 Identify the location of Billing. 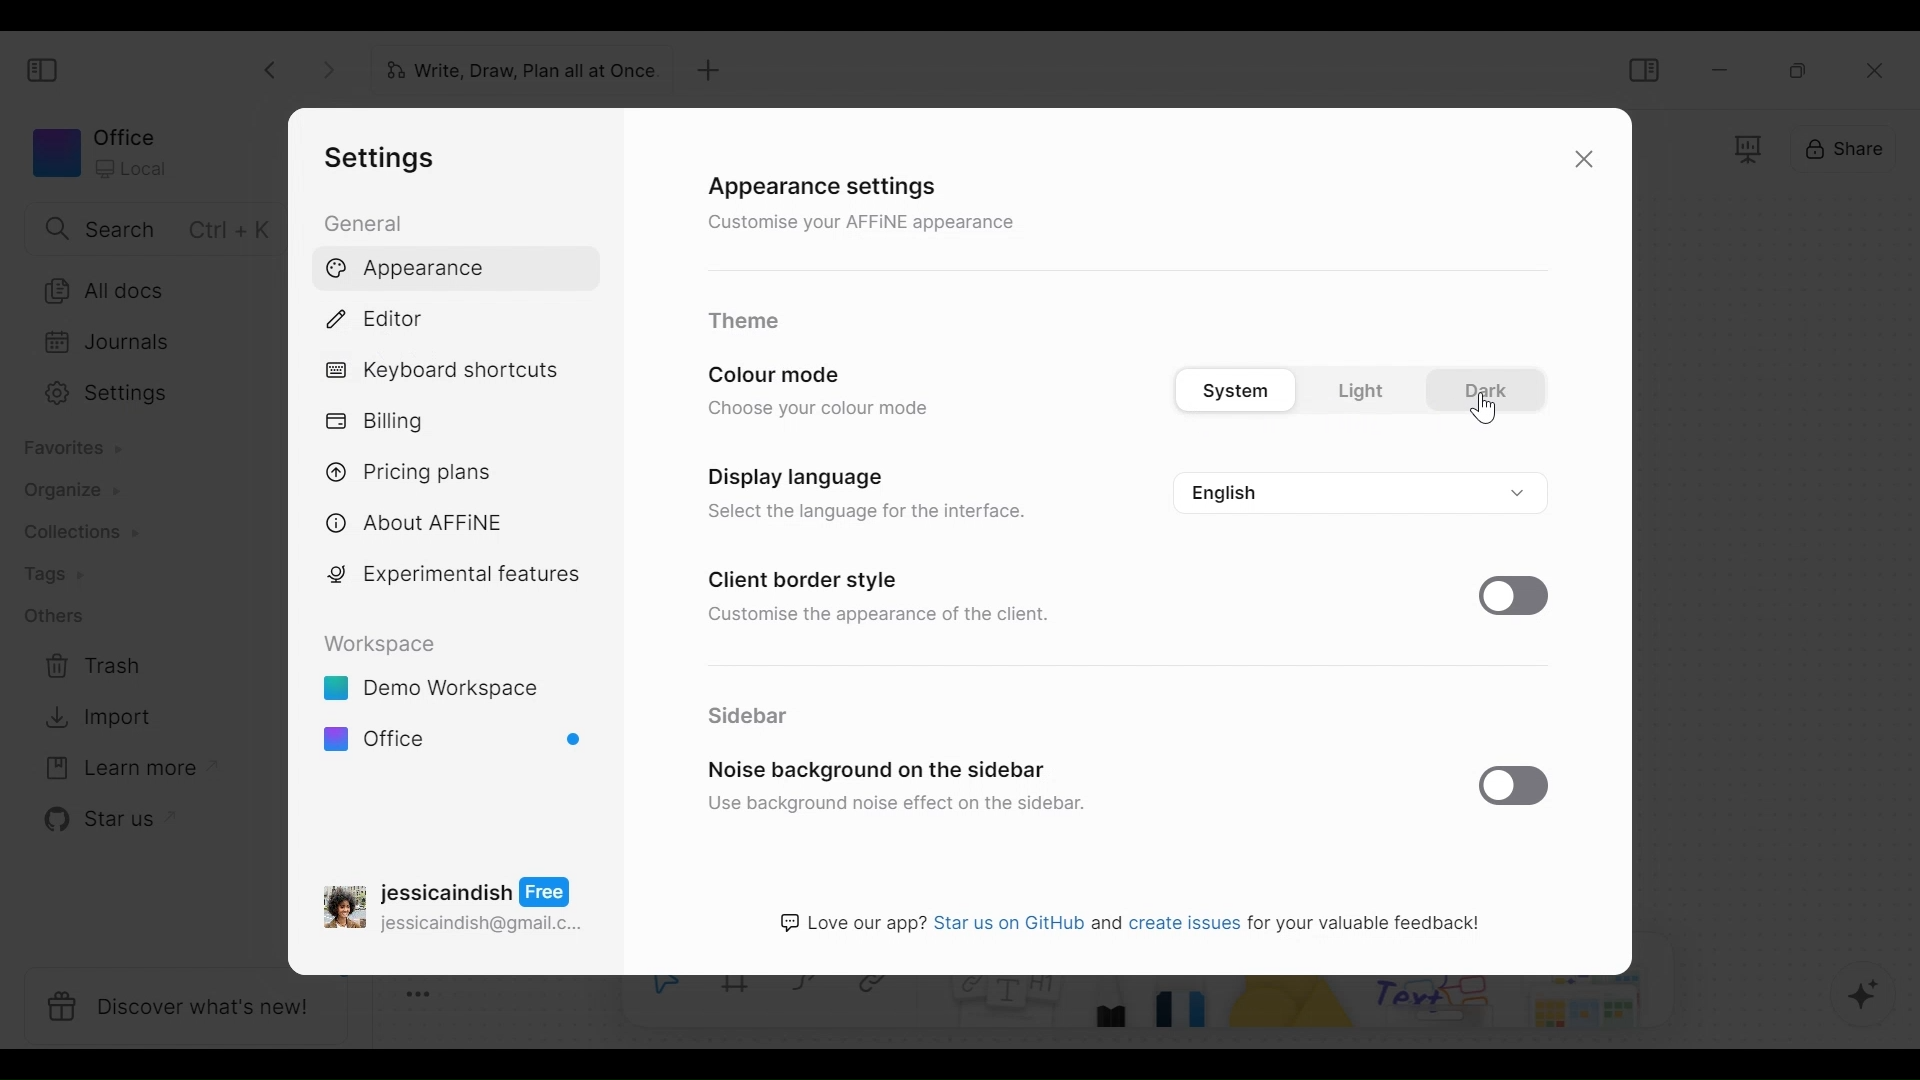
(379, 424).